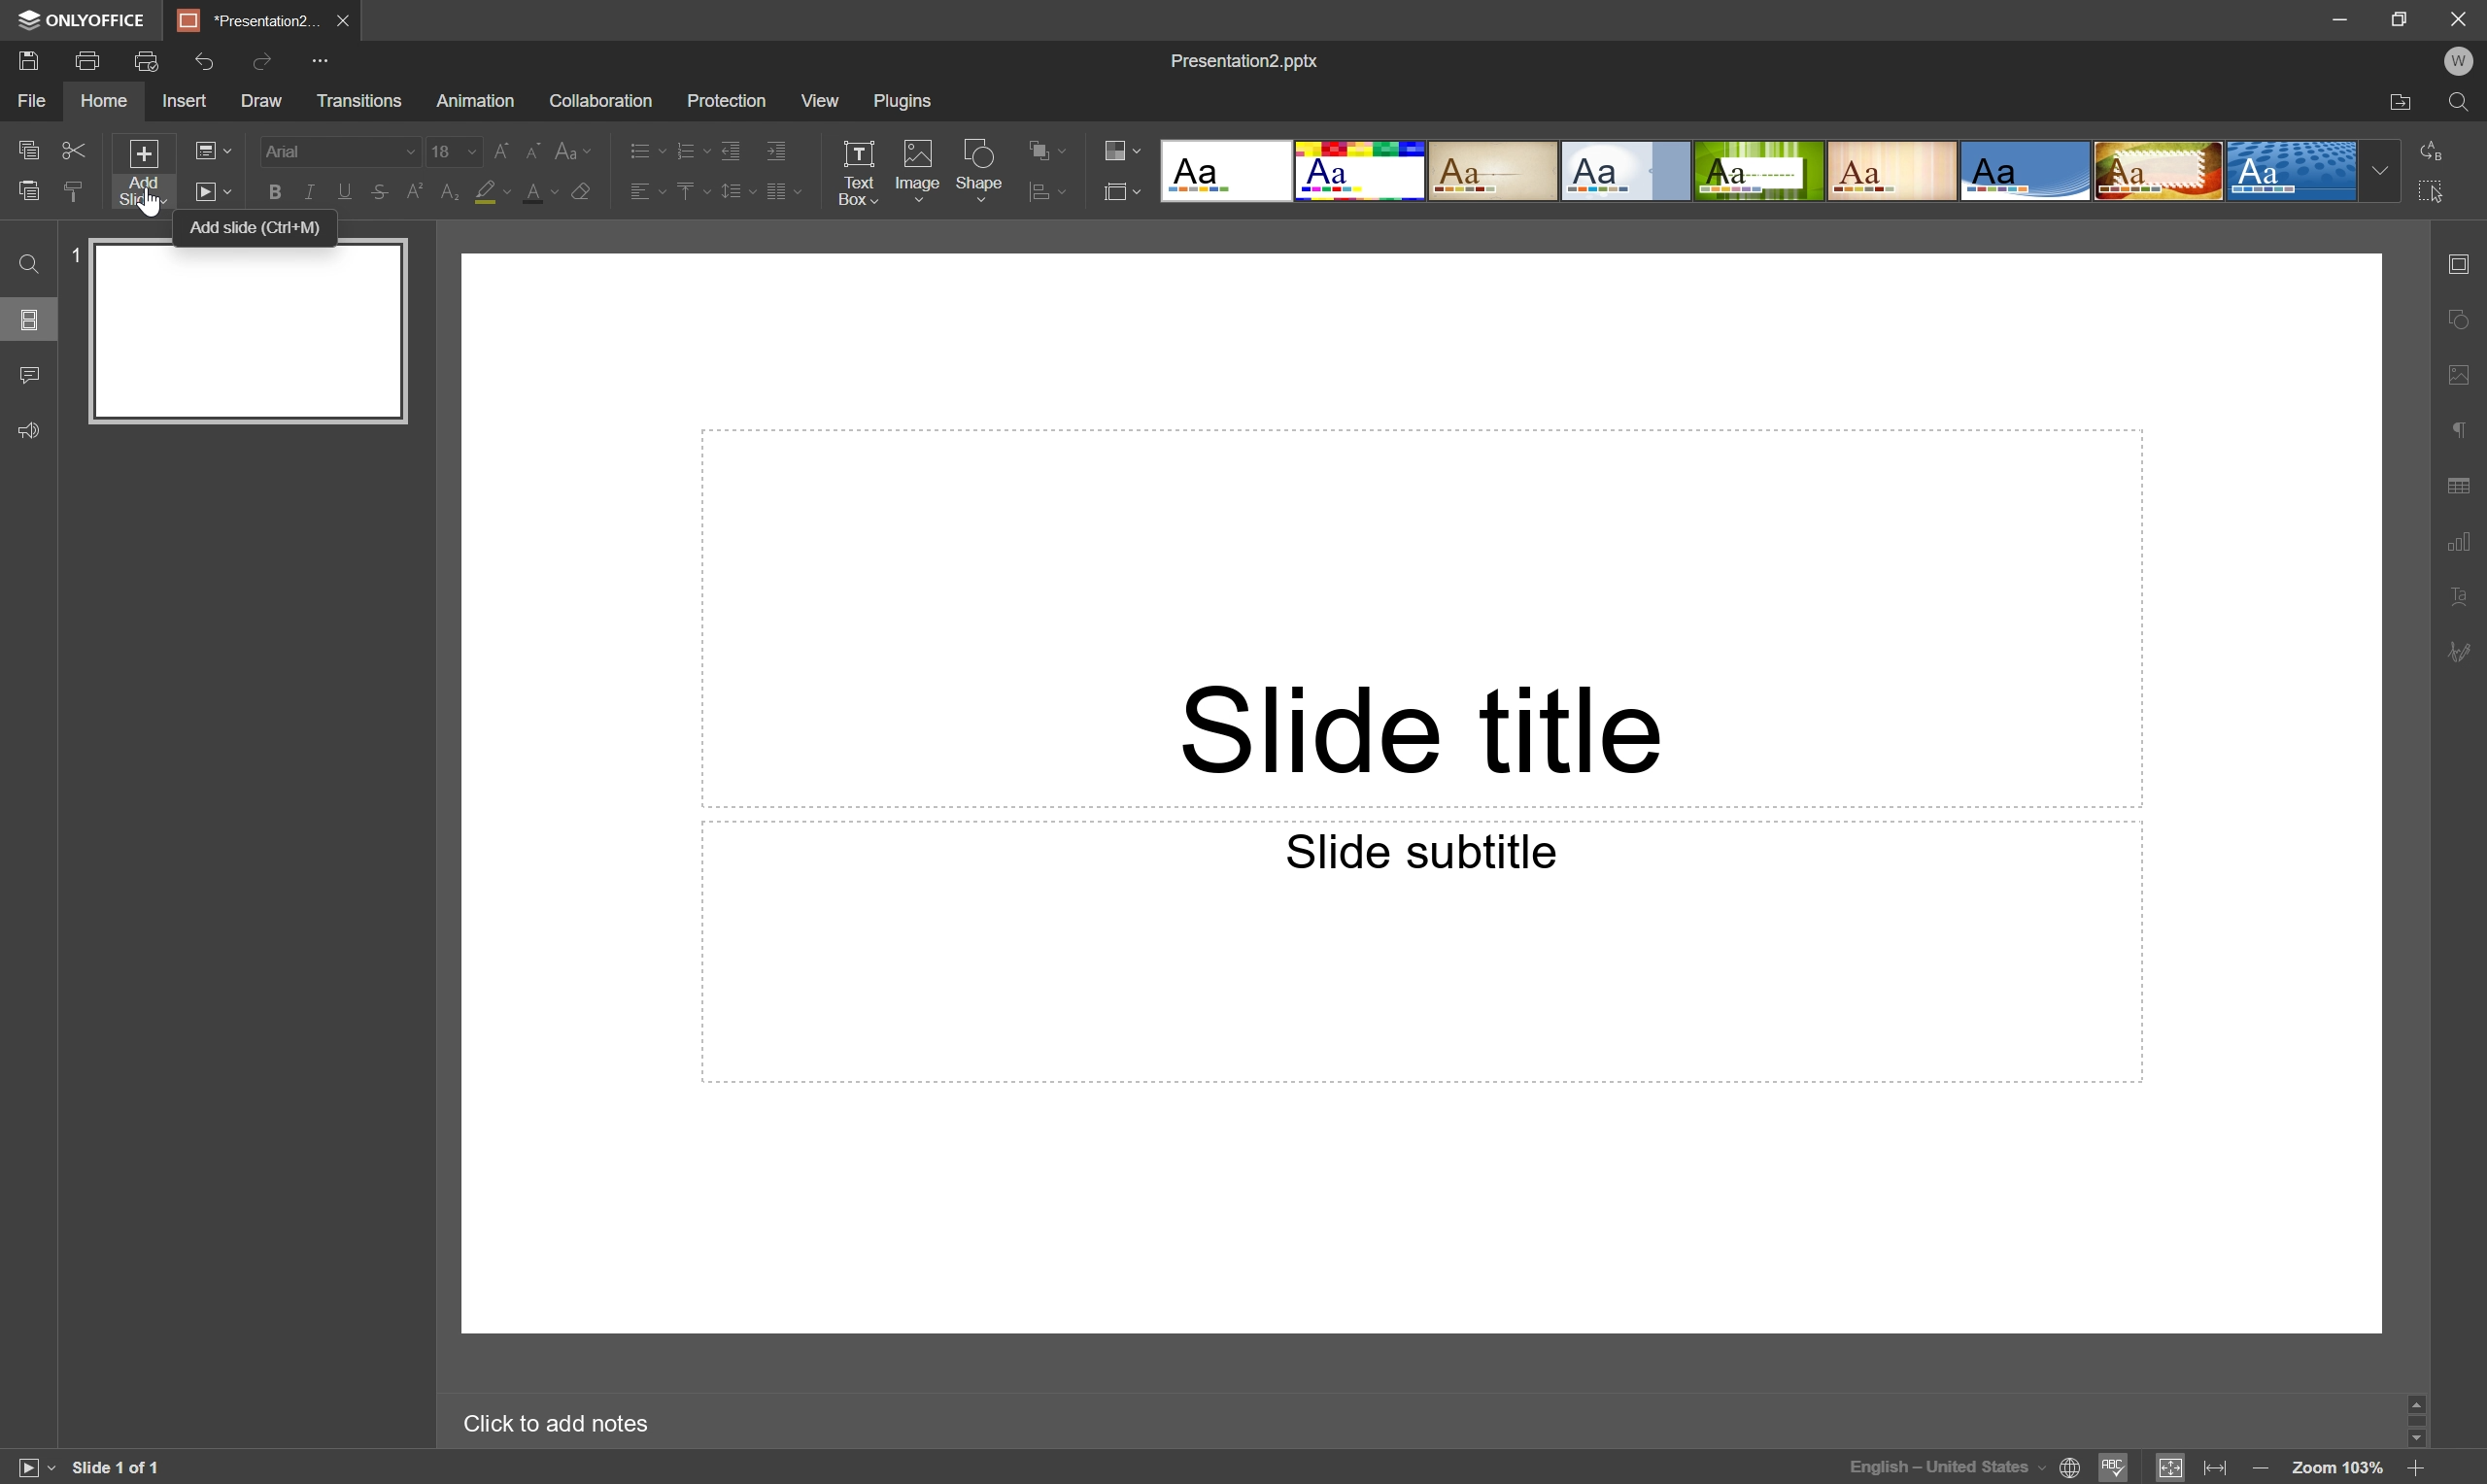  I want to click on Customize quick access toolbar, so click(325, 58).